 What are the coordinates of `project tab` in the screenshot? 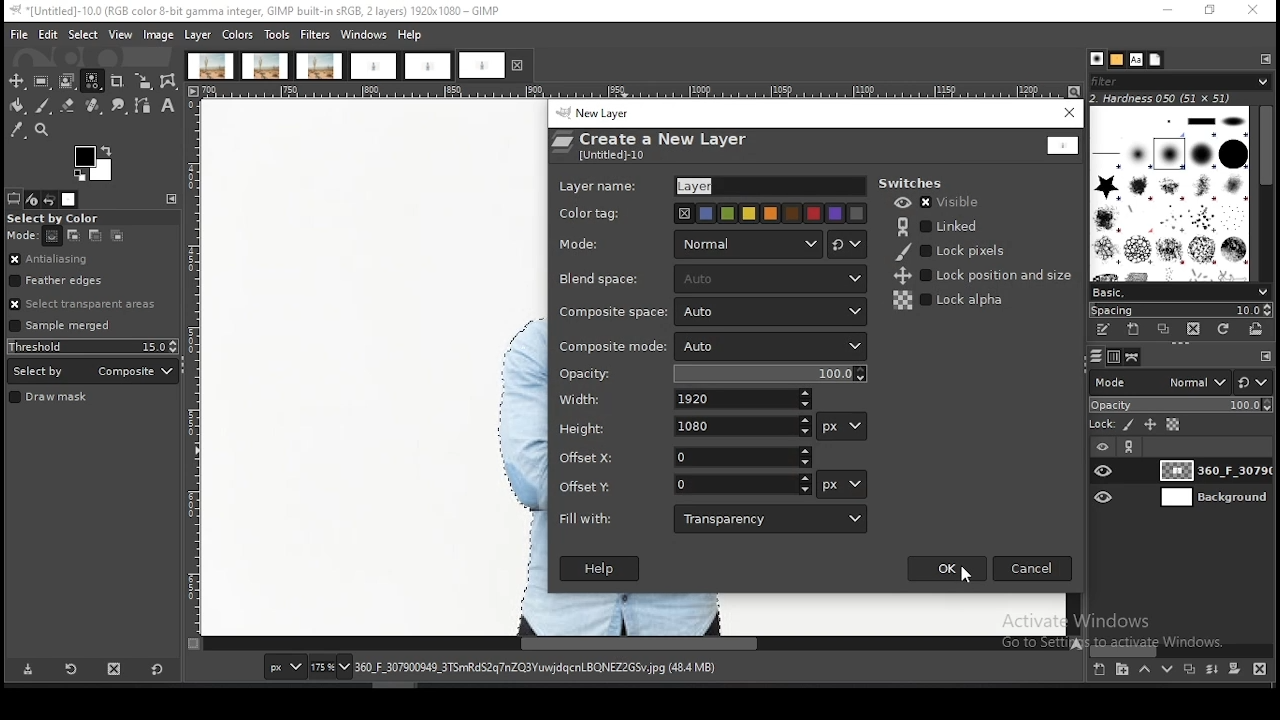 It's located at (320, 66).